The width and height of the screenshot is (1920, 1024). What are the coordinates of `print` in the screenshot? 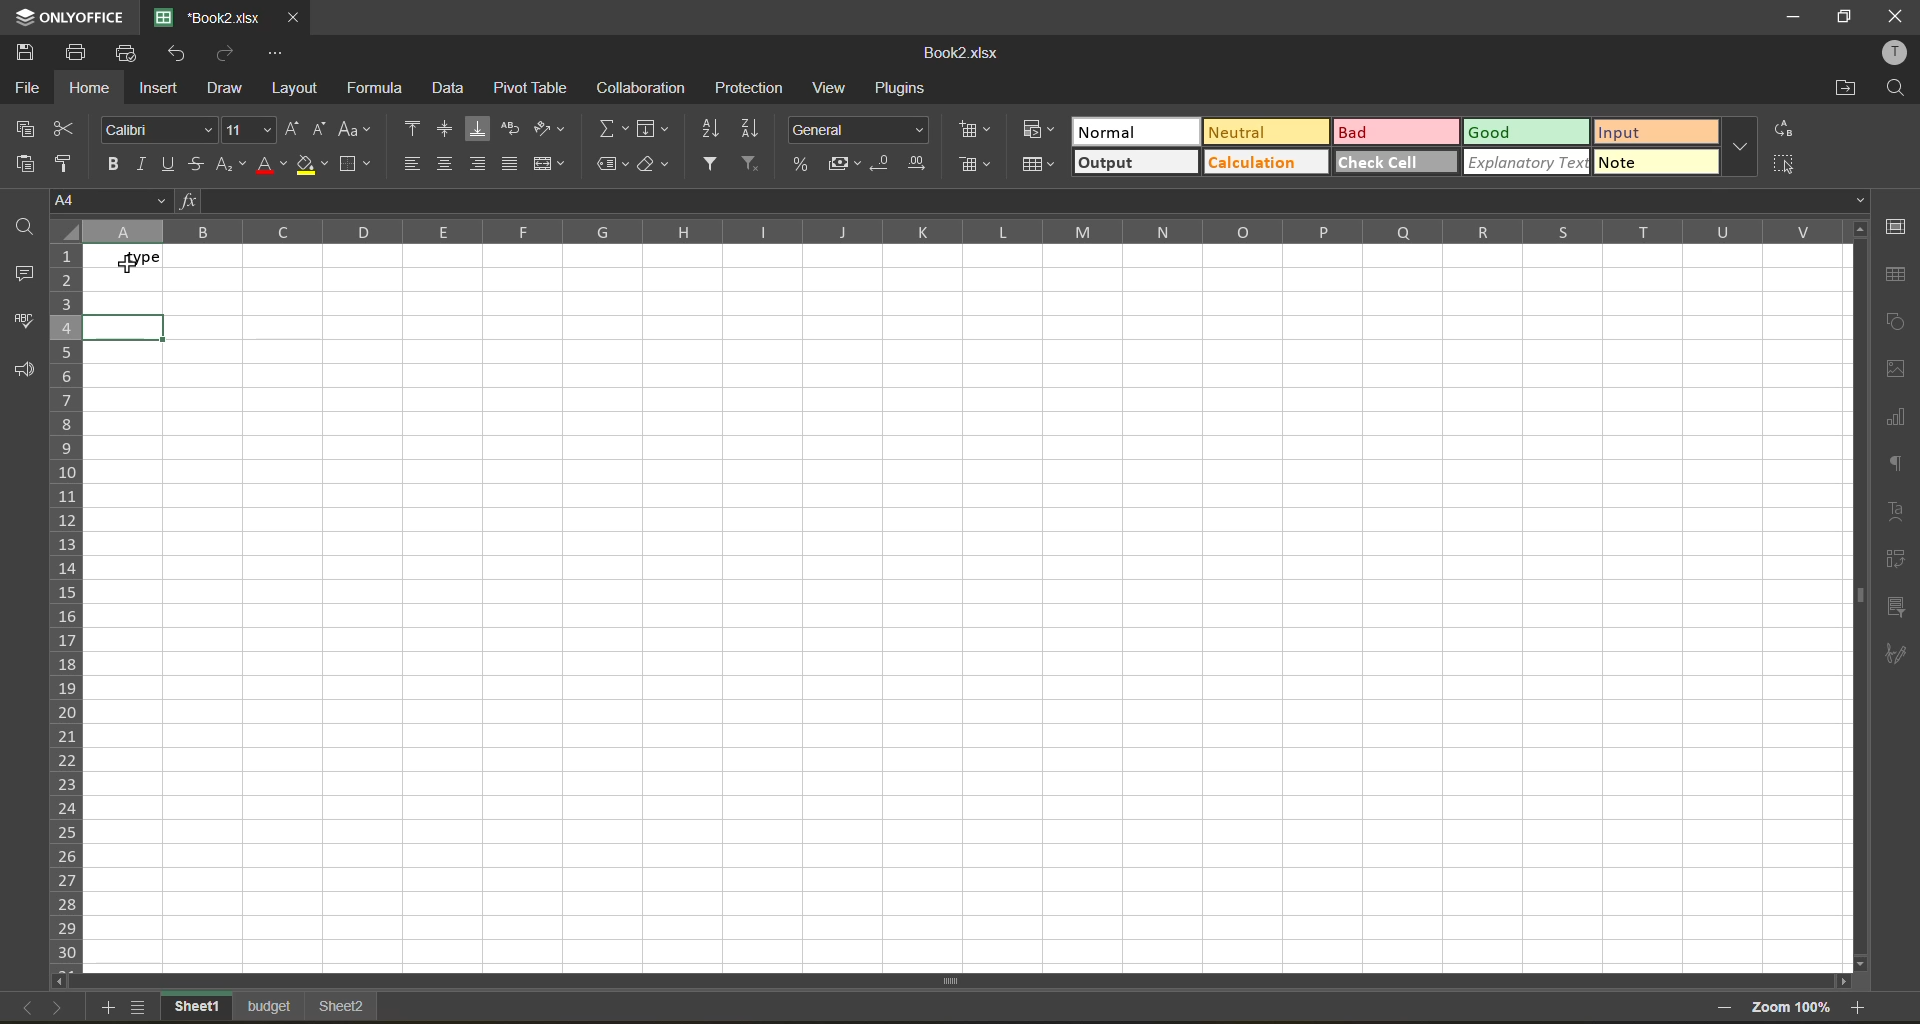 It's located at (75, 54).